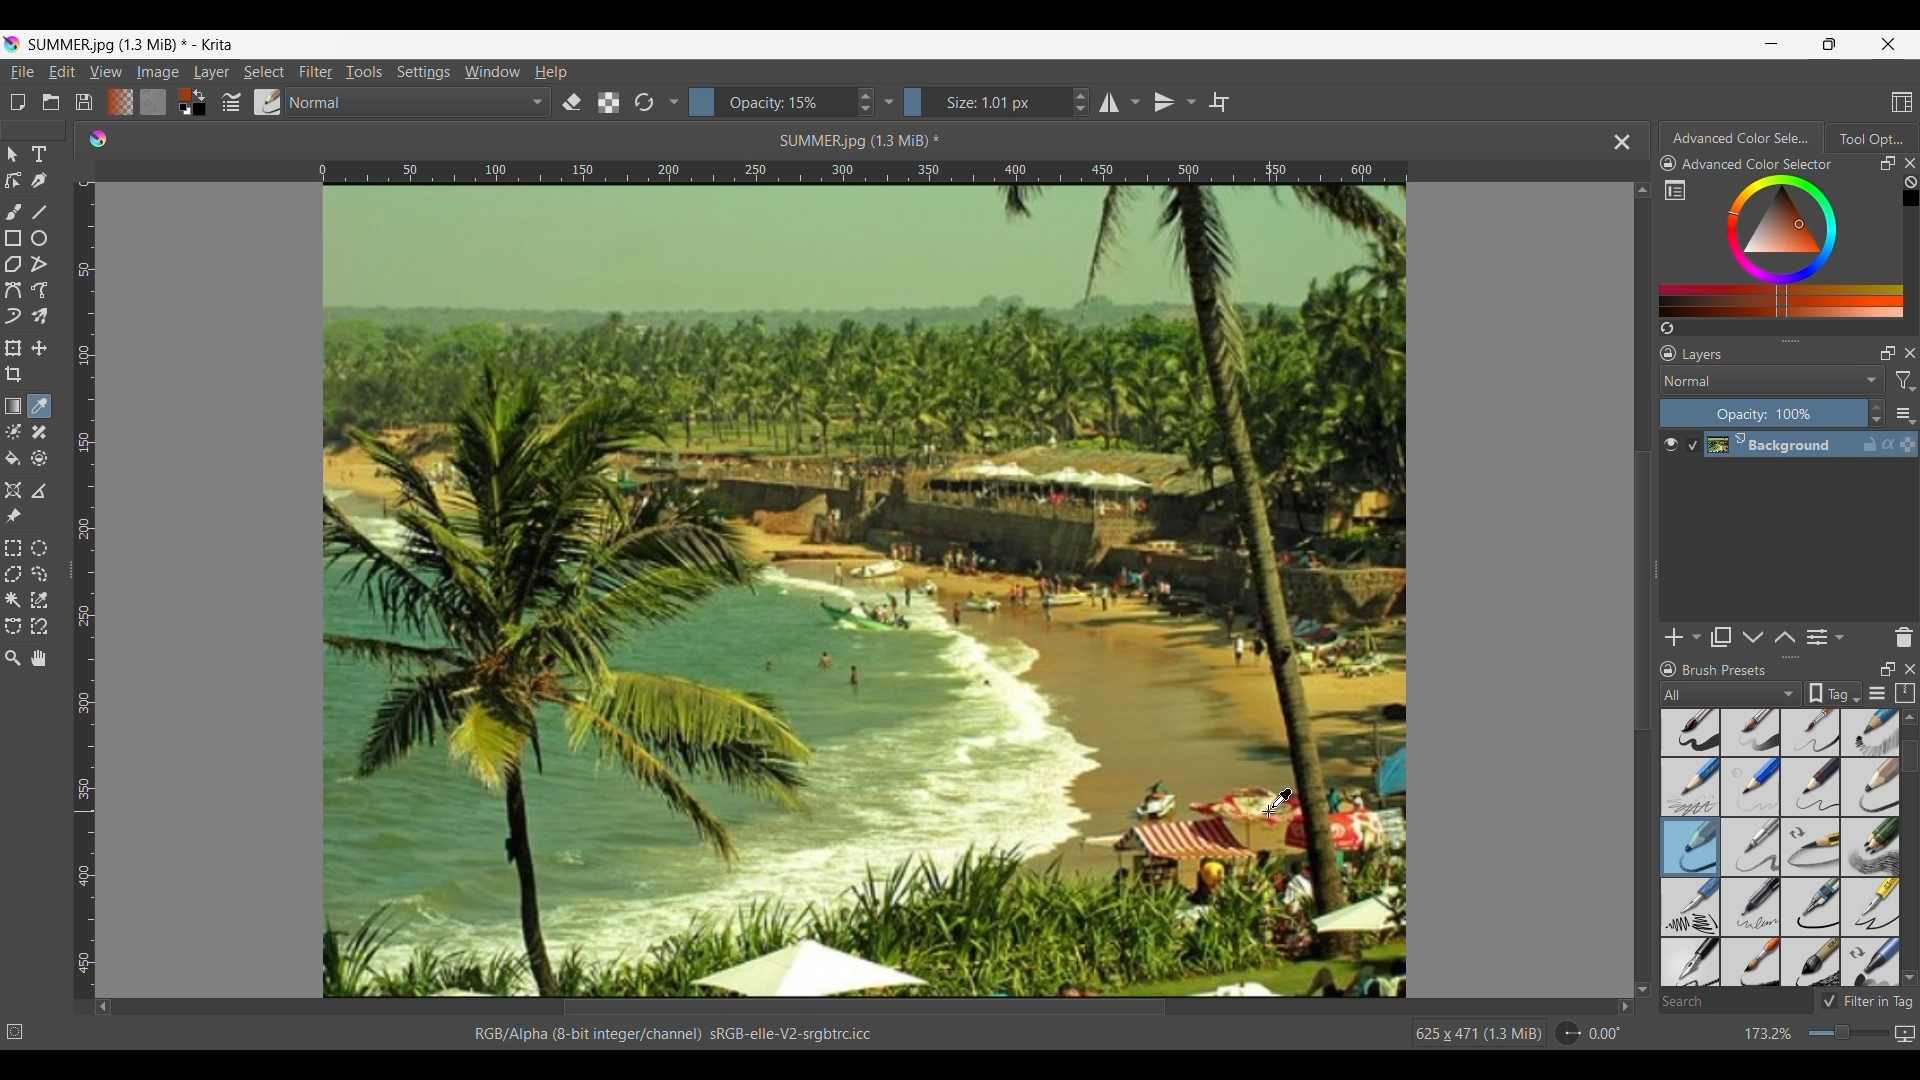  What do you see at coordinates (1605, 1034) in the screenshot?
I see `0.00` at bounding box center [1605, 1034].